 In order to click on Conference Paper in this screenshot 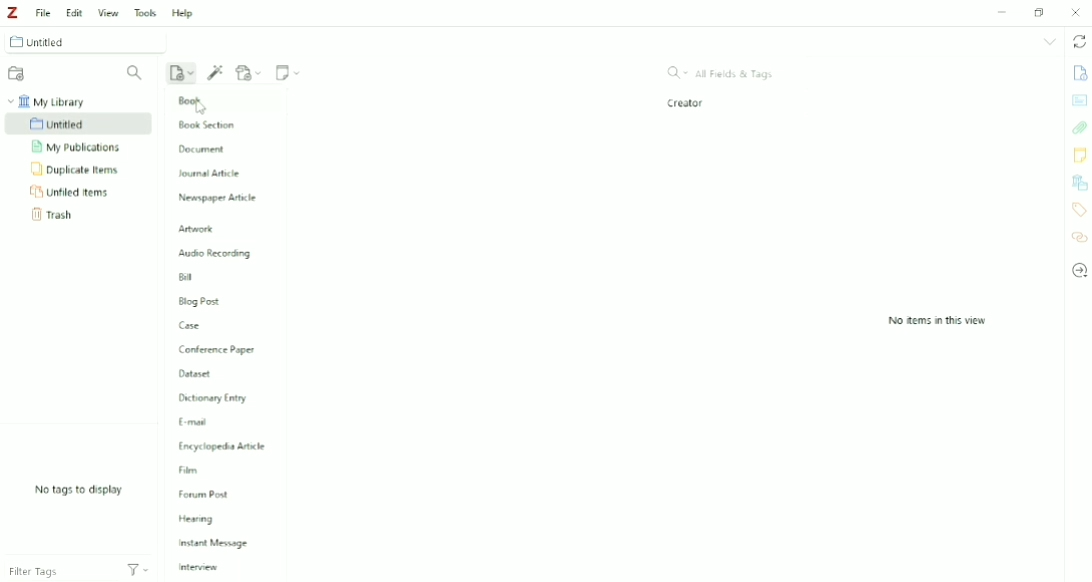, I will do `click(220, 349)`.